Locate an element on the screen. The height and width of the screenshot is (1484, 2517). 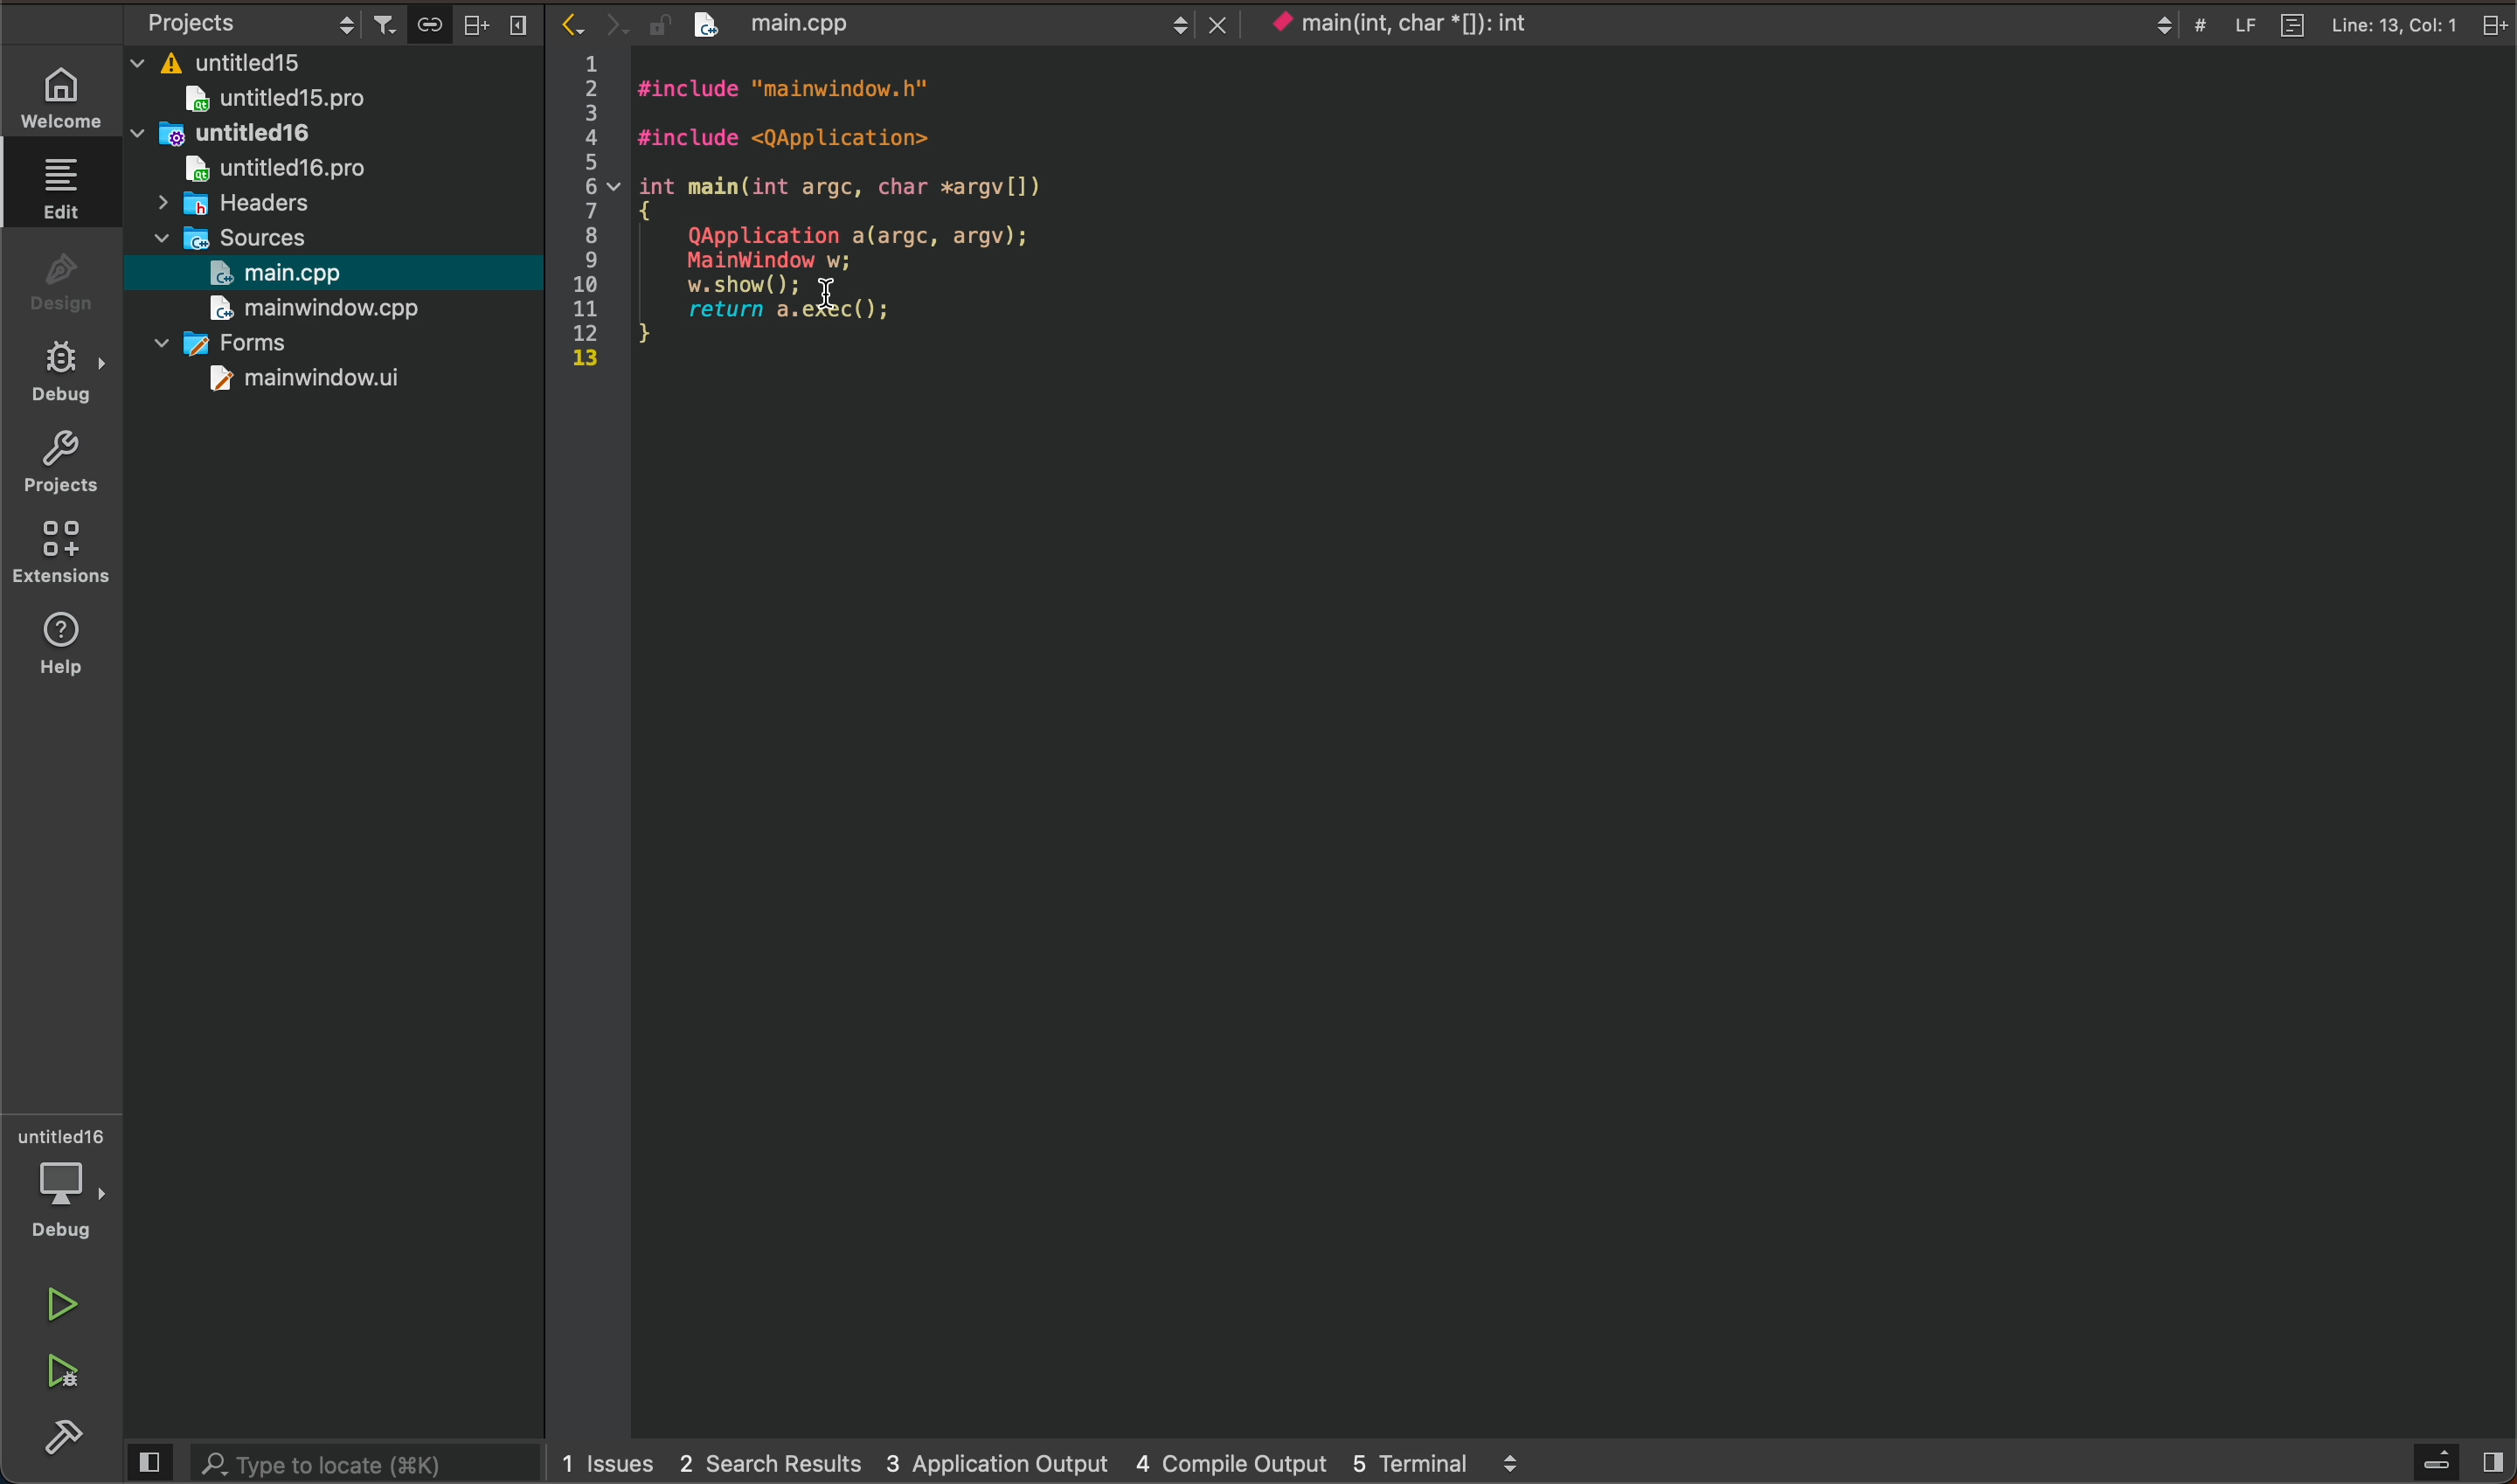
mainwindow.cpp is located at coordinates (306, 310).